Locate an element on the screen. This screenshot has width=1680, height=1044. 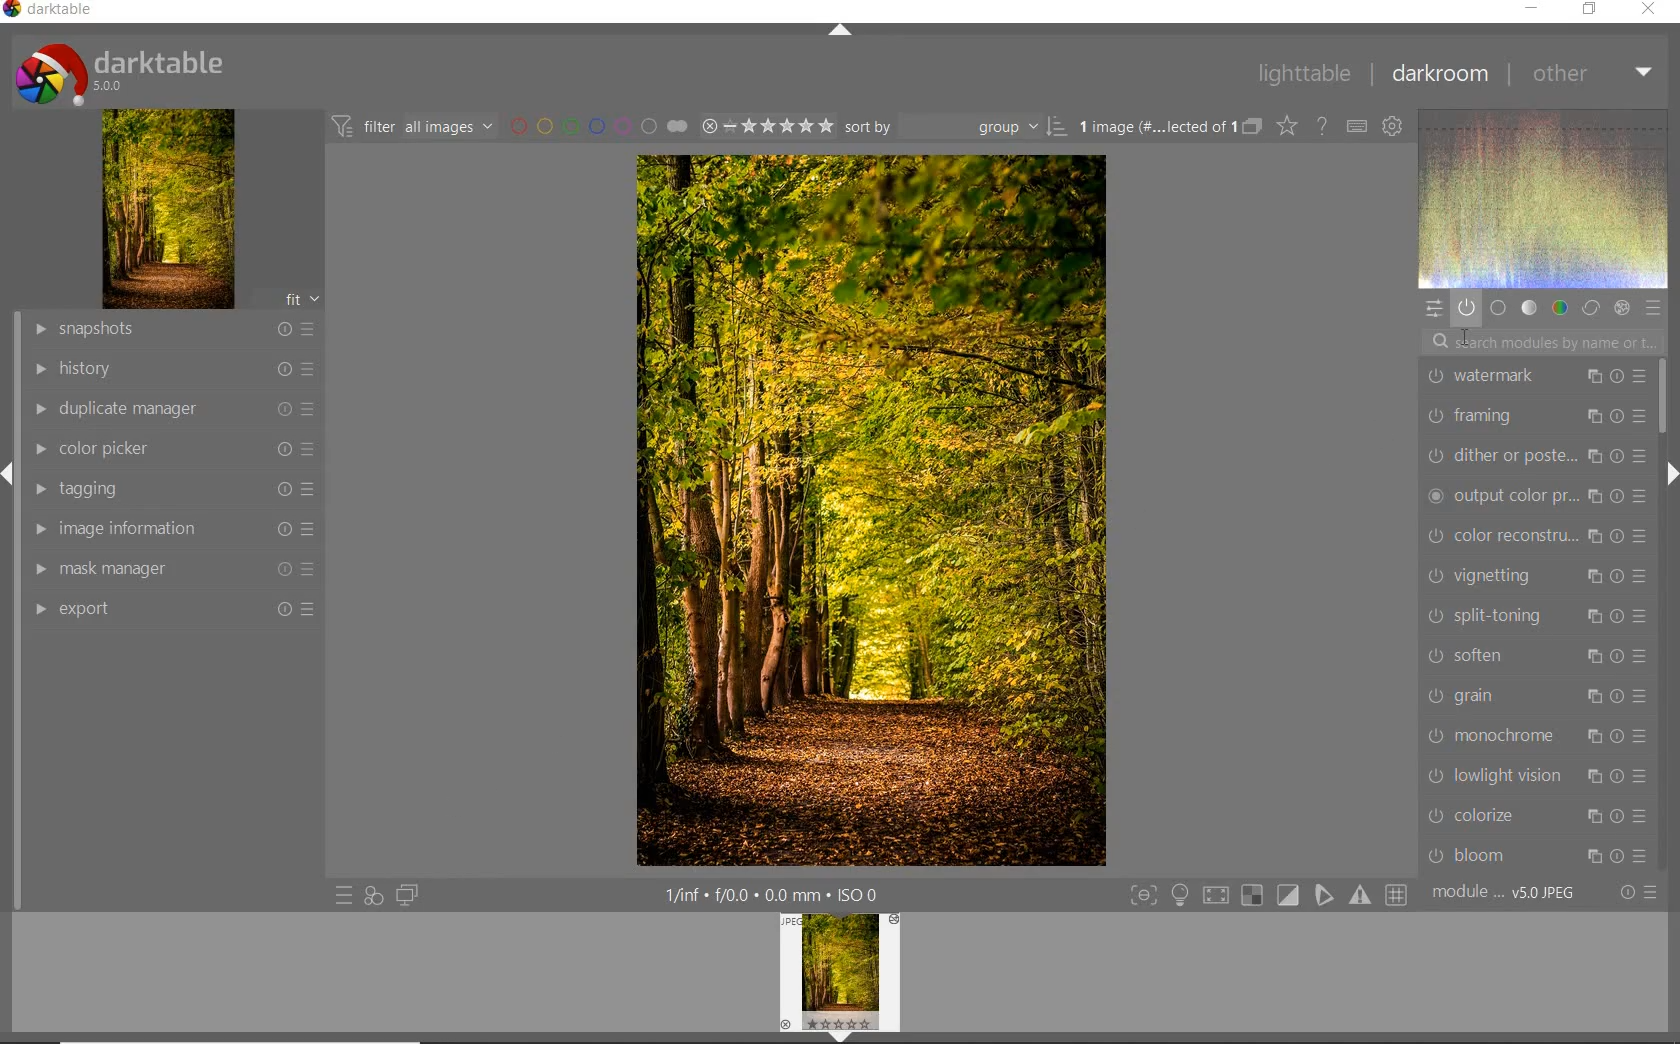
color picker is located at coordinates (173, 450).